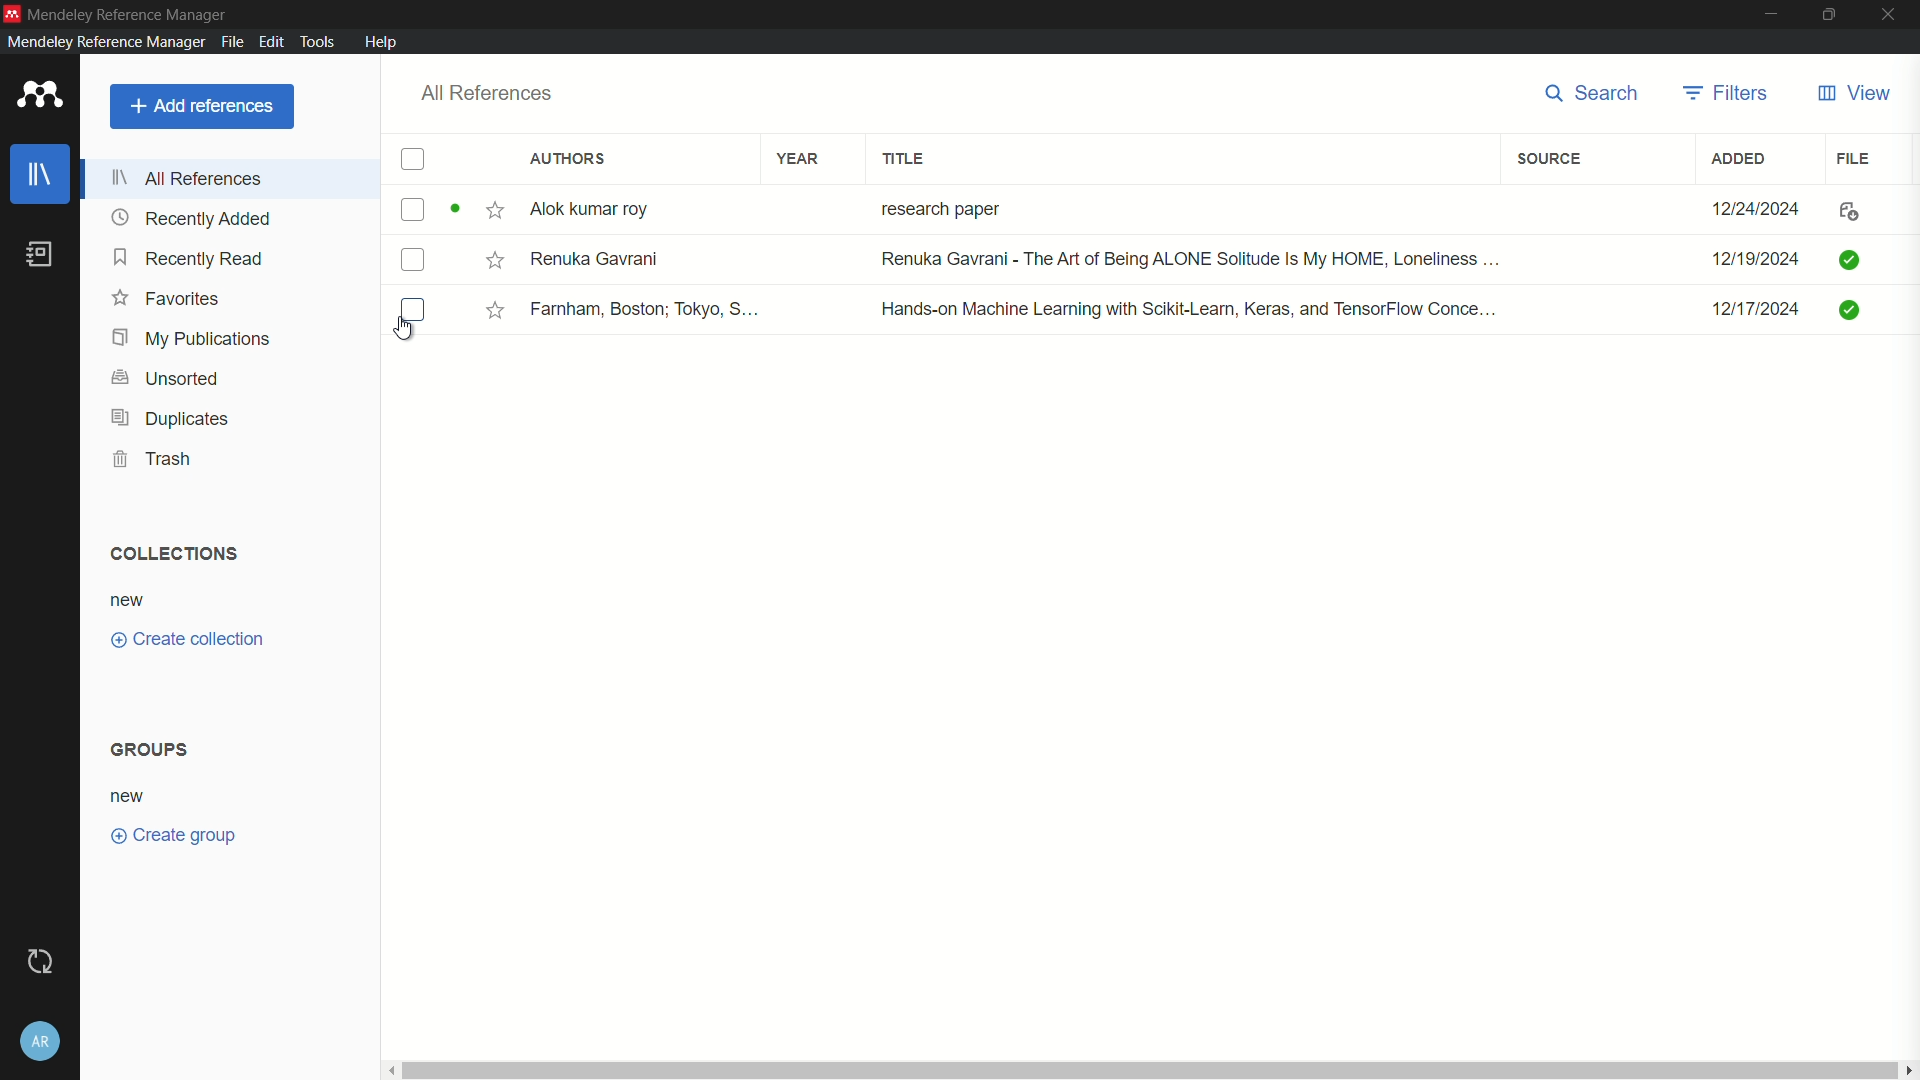 The image size is (1920, 1080). I want to click on sync, so click(44, 959).